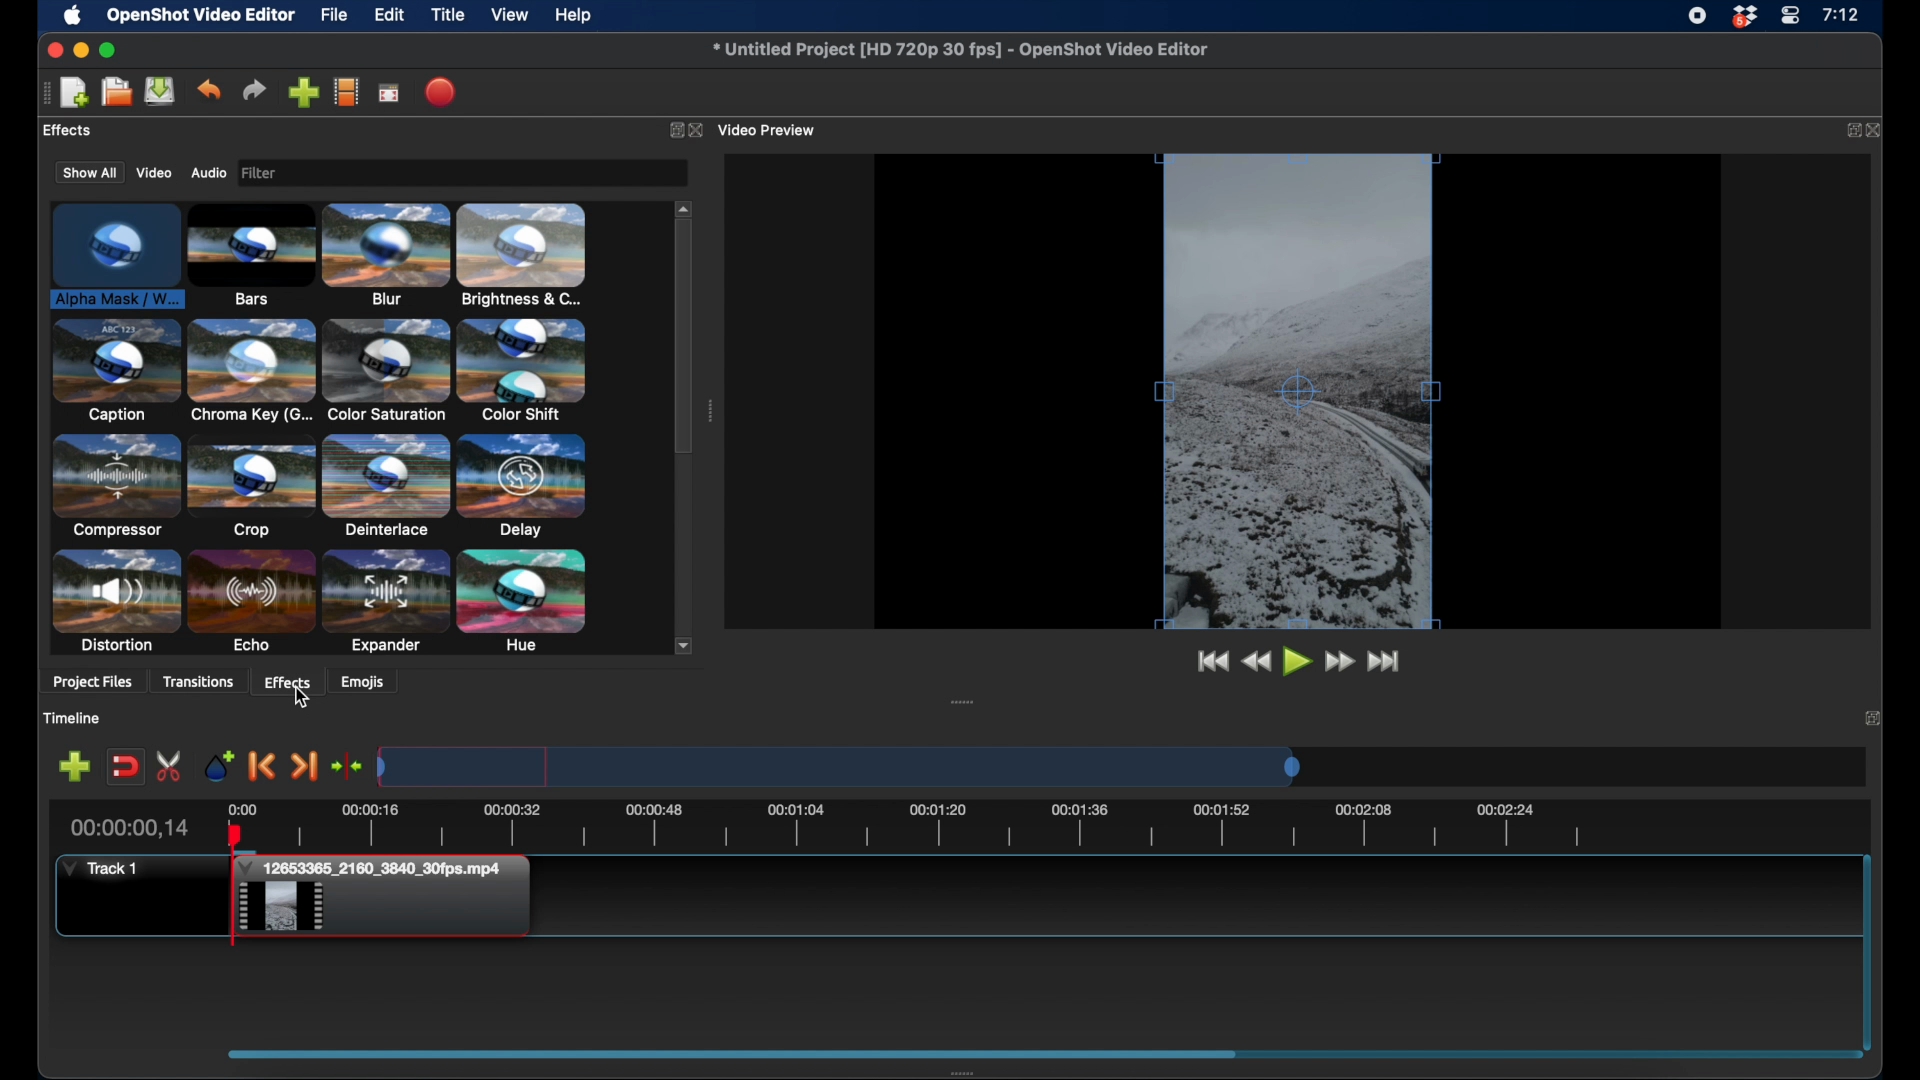 The image size is (1920, 1080). I want to click on echo, so click(251, 602).